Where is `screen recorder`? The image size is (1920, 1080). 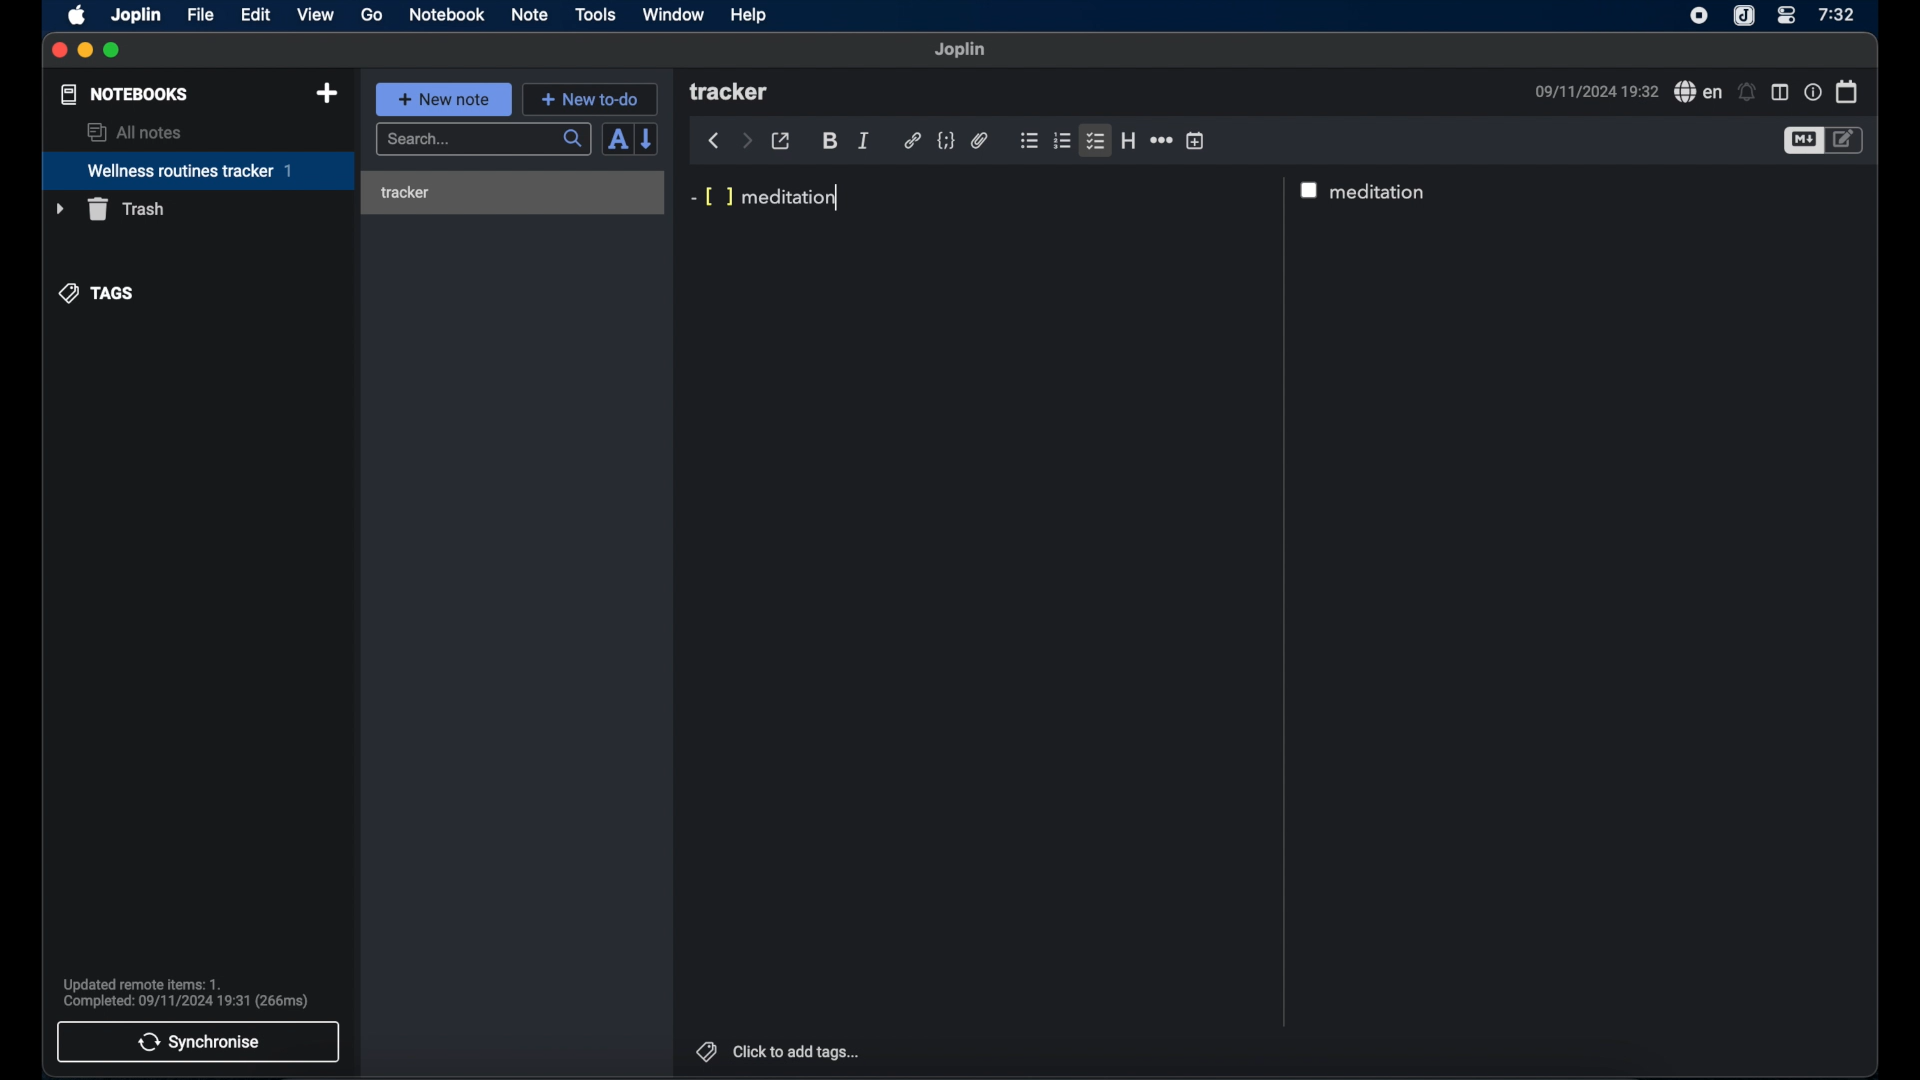
screen recorder is located at coordinates (1699, 15).